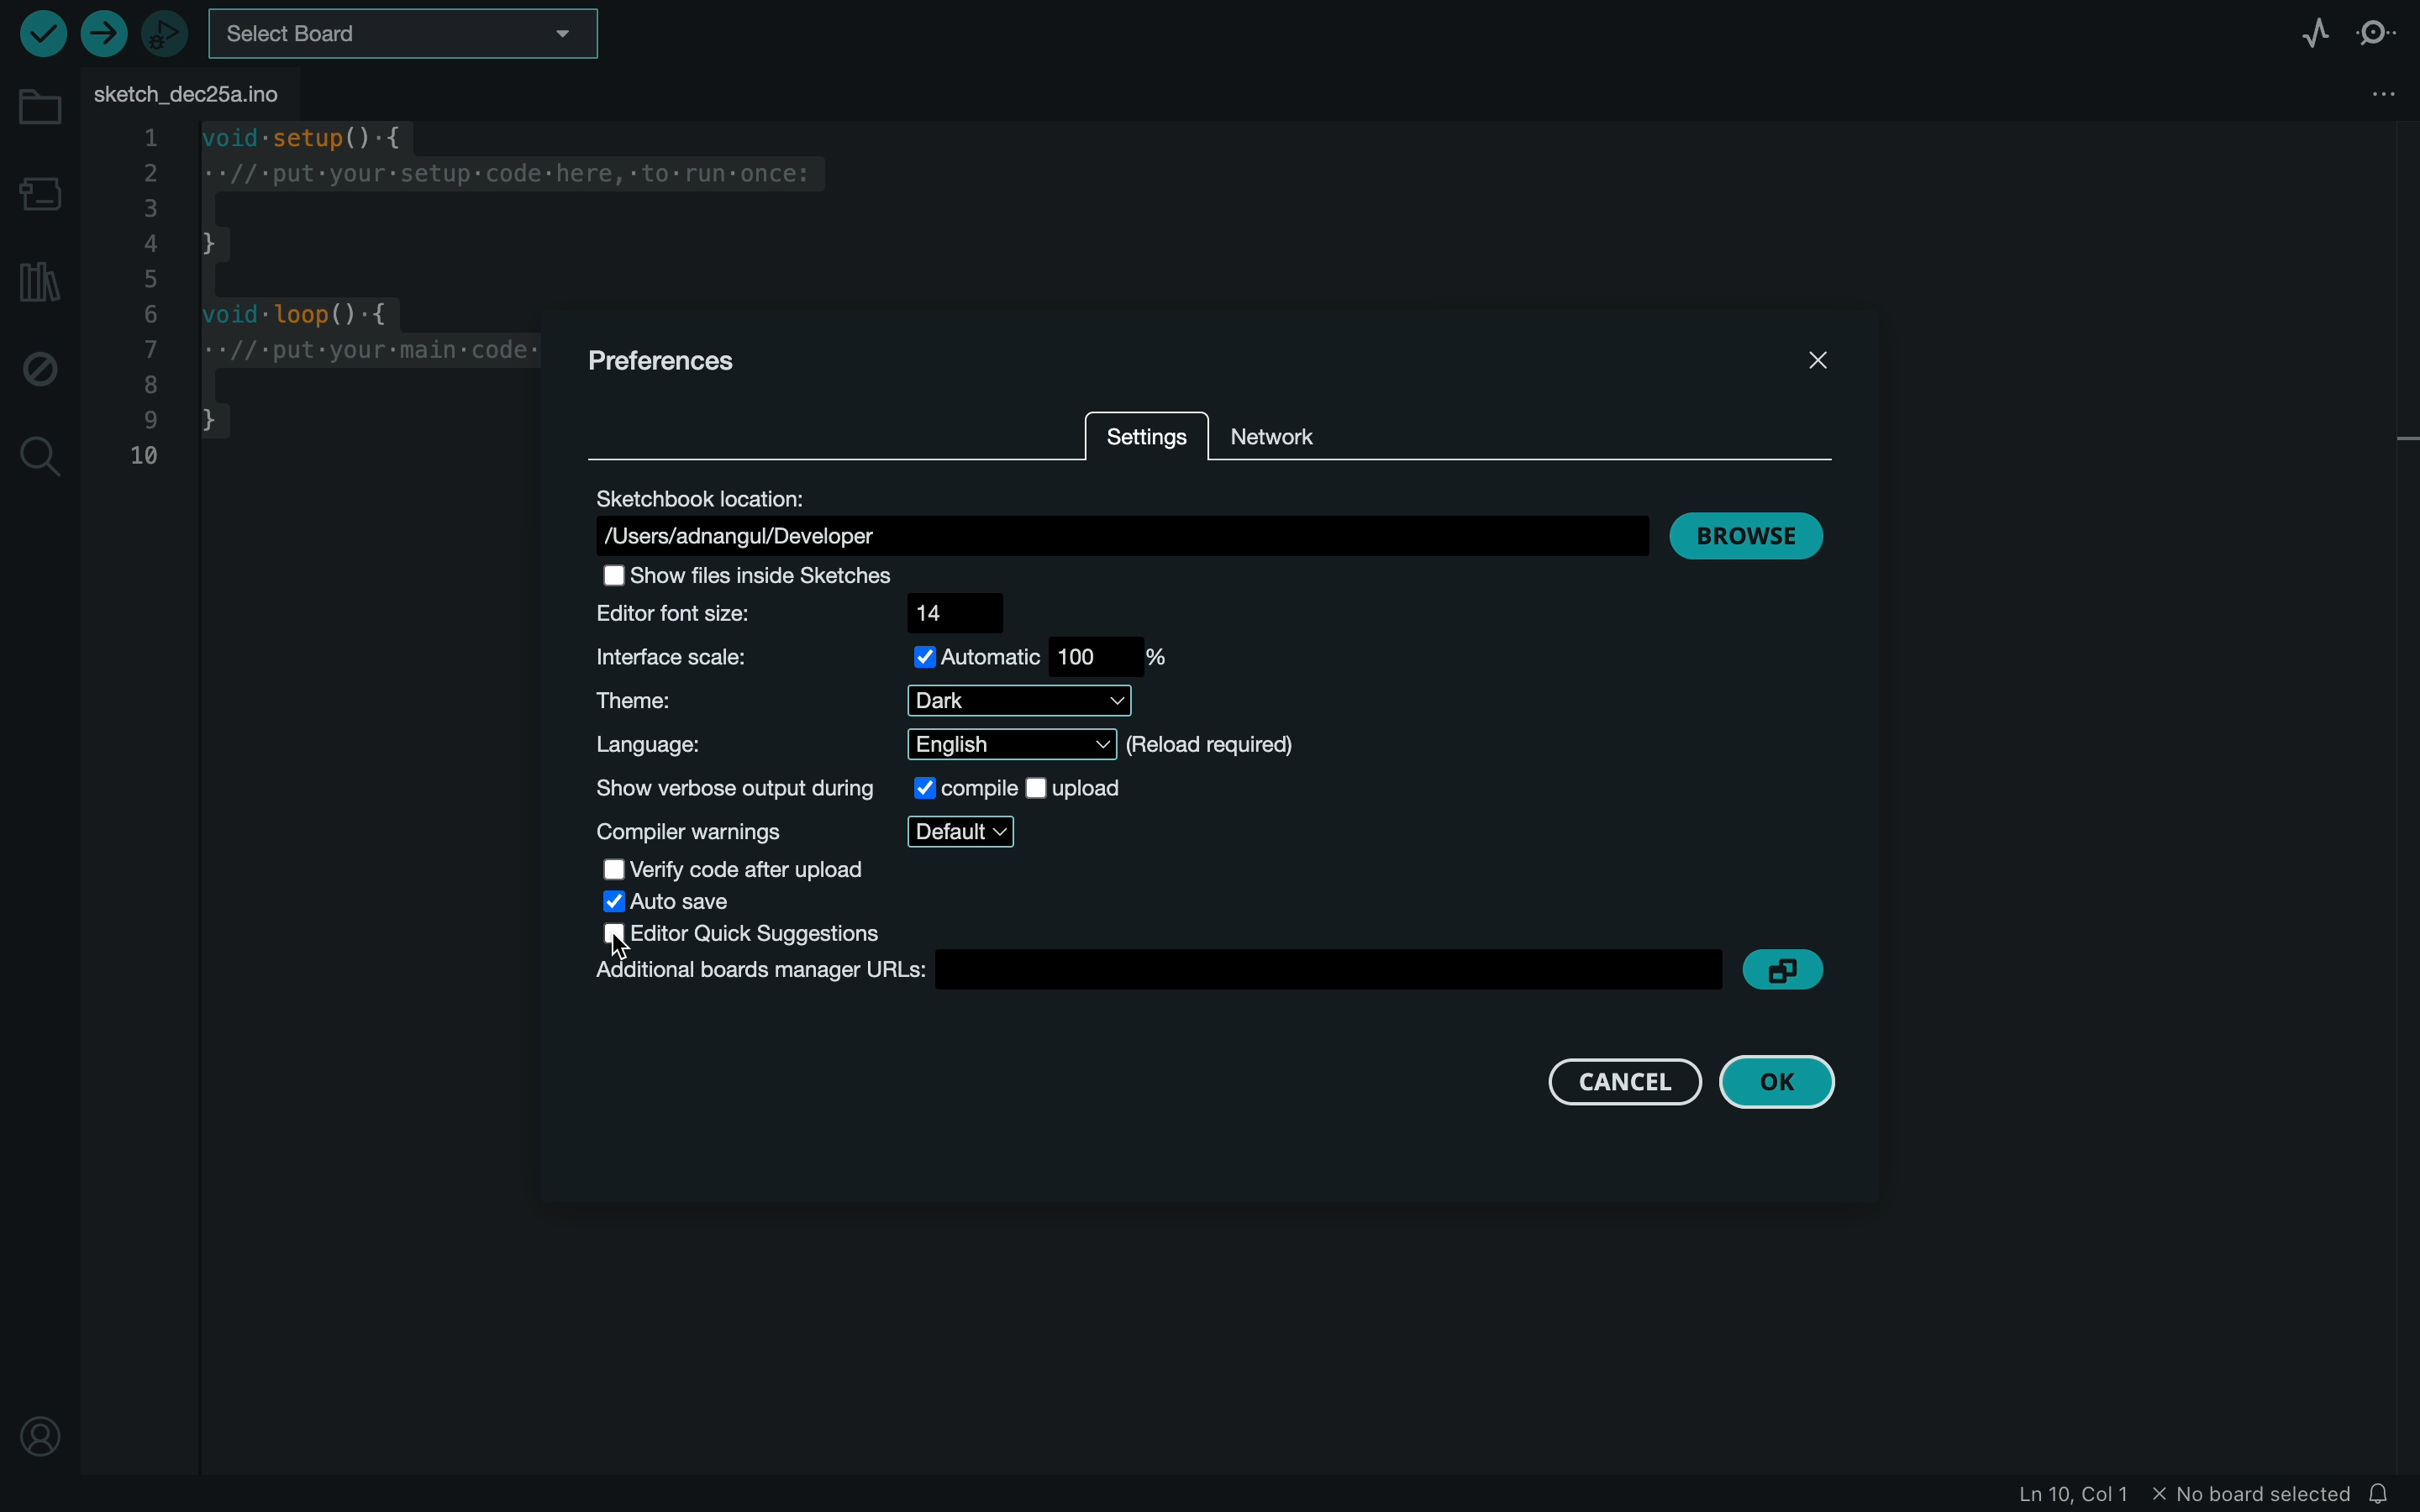 Image resolution: width=2420 pixels, height=1512 pixels. What do you see at coordinates (325, 309) in the screenshot?
I see `code` at bounding box center [325, 309].